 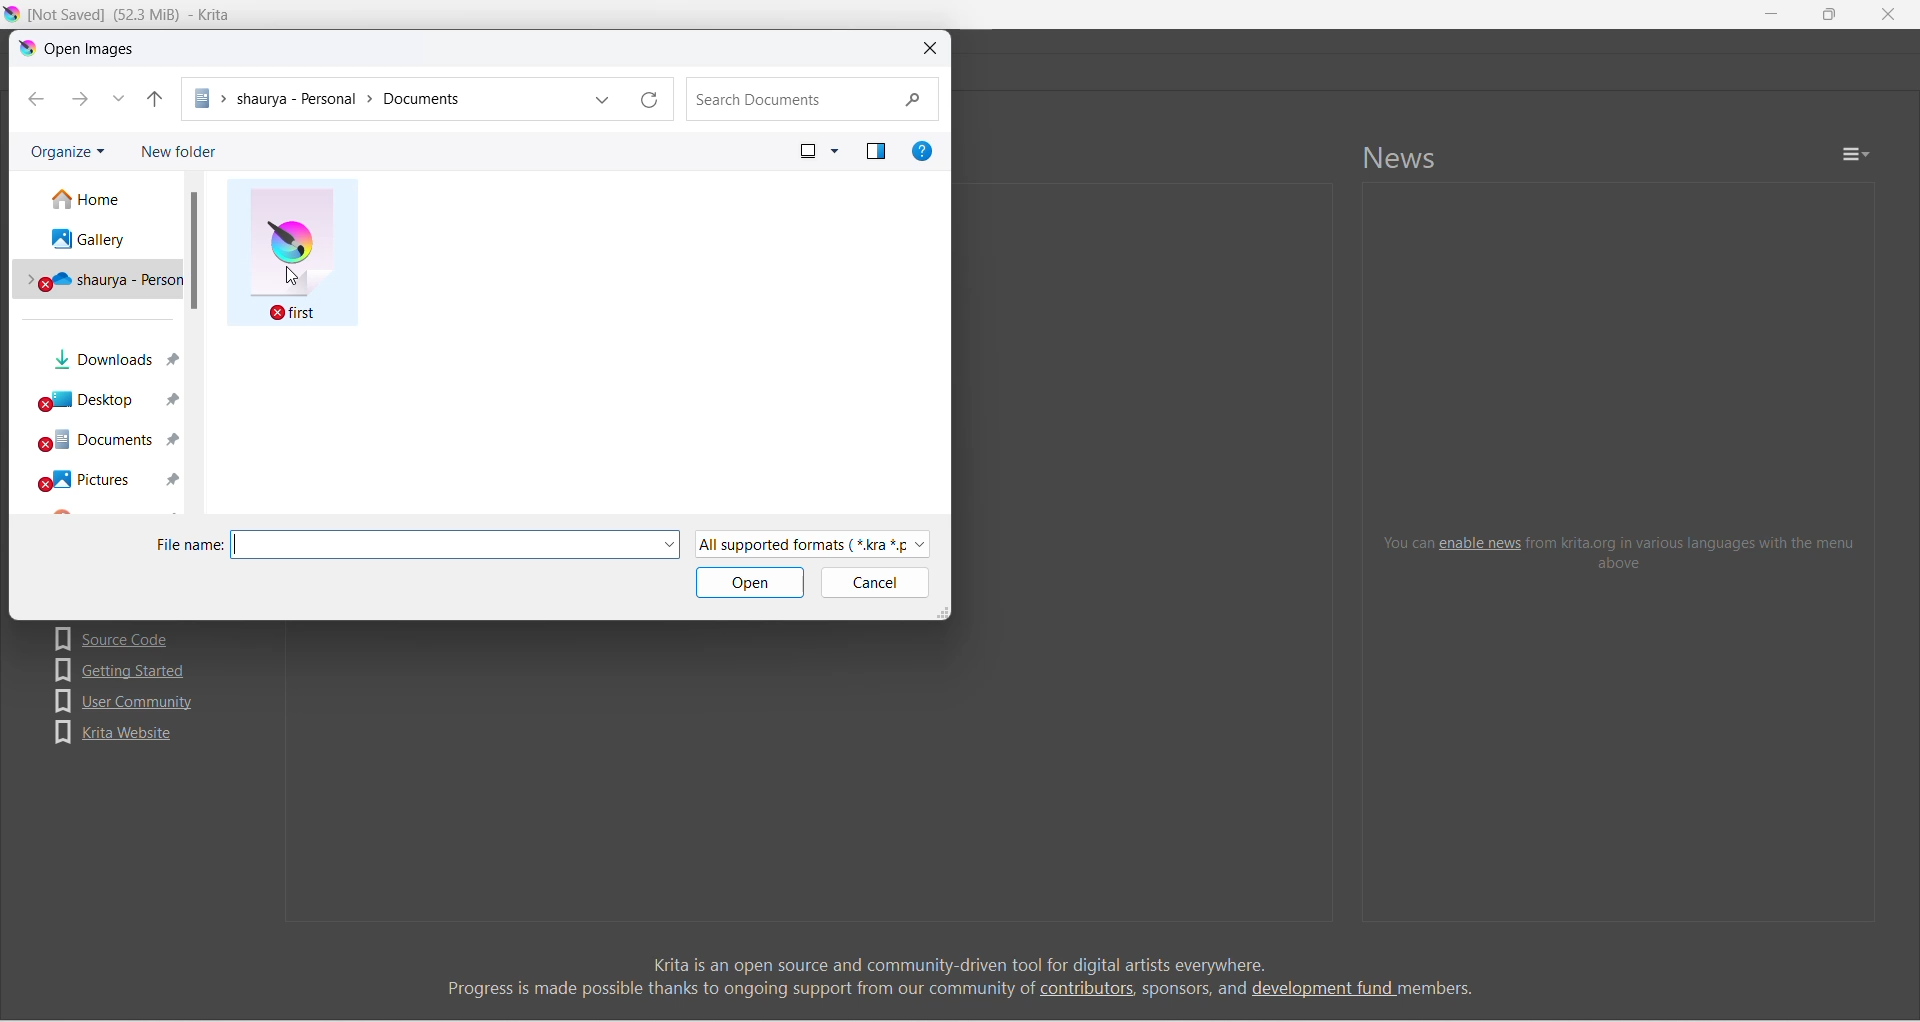 I want to click on Cursor, so click(x=291, y=276).